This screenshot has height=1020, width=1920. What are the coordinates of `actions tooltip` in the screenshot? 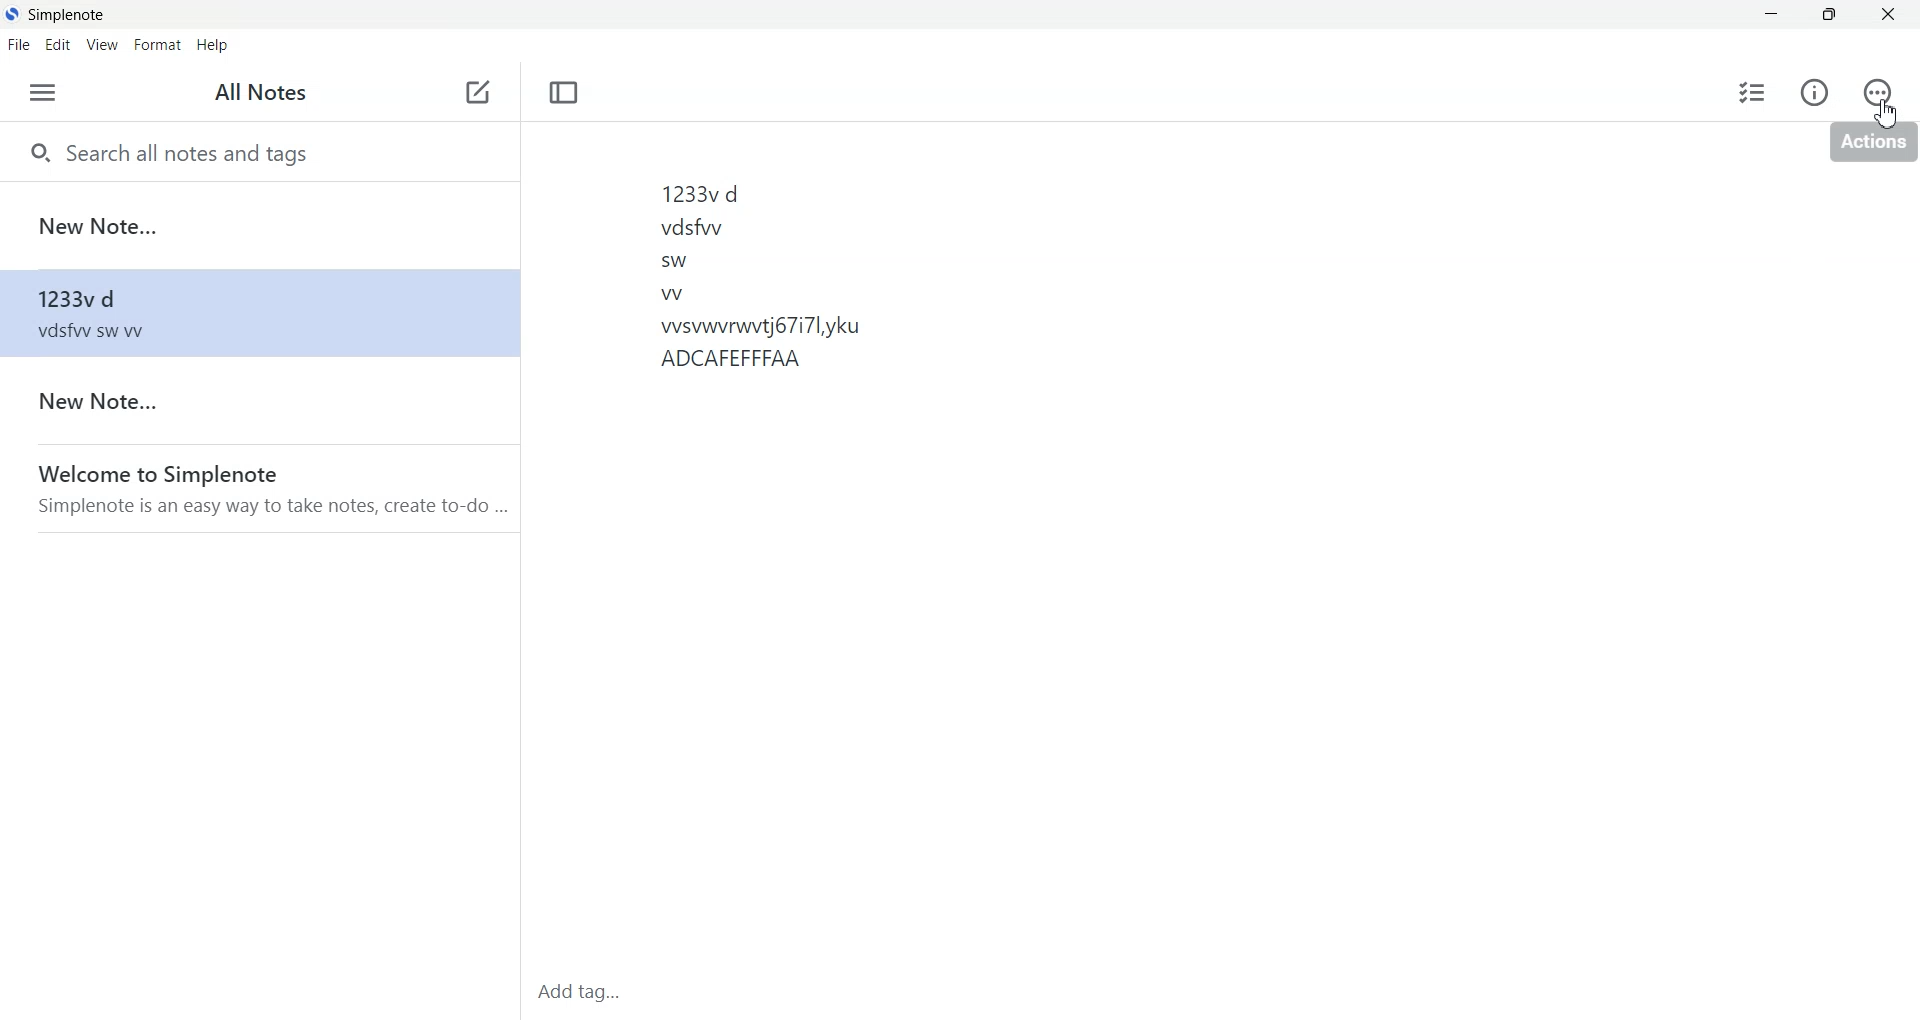 It's located at (1875, 148).